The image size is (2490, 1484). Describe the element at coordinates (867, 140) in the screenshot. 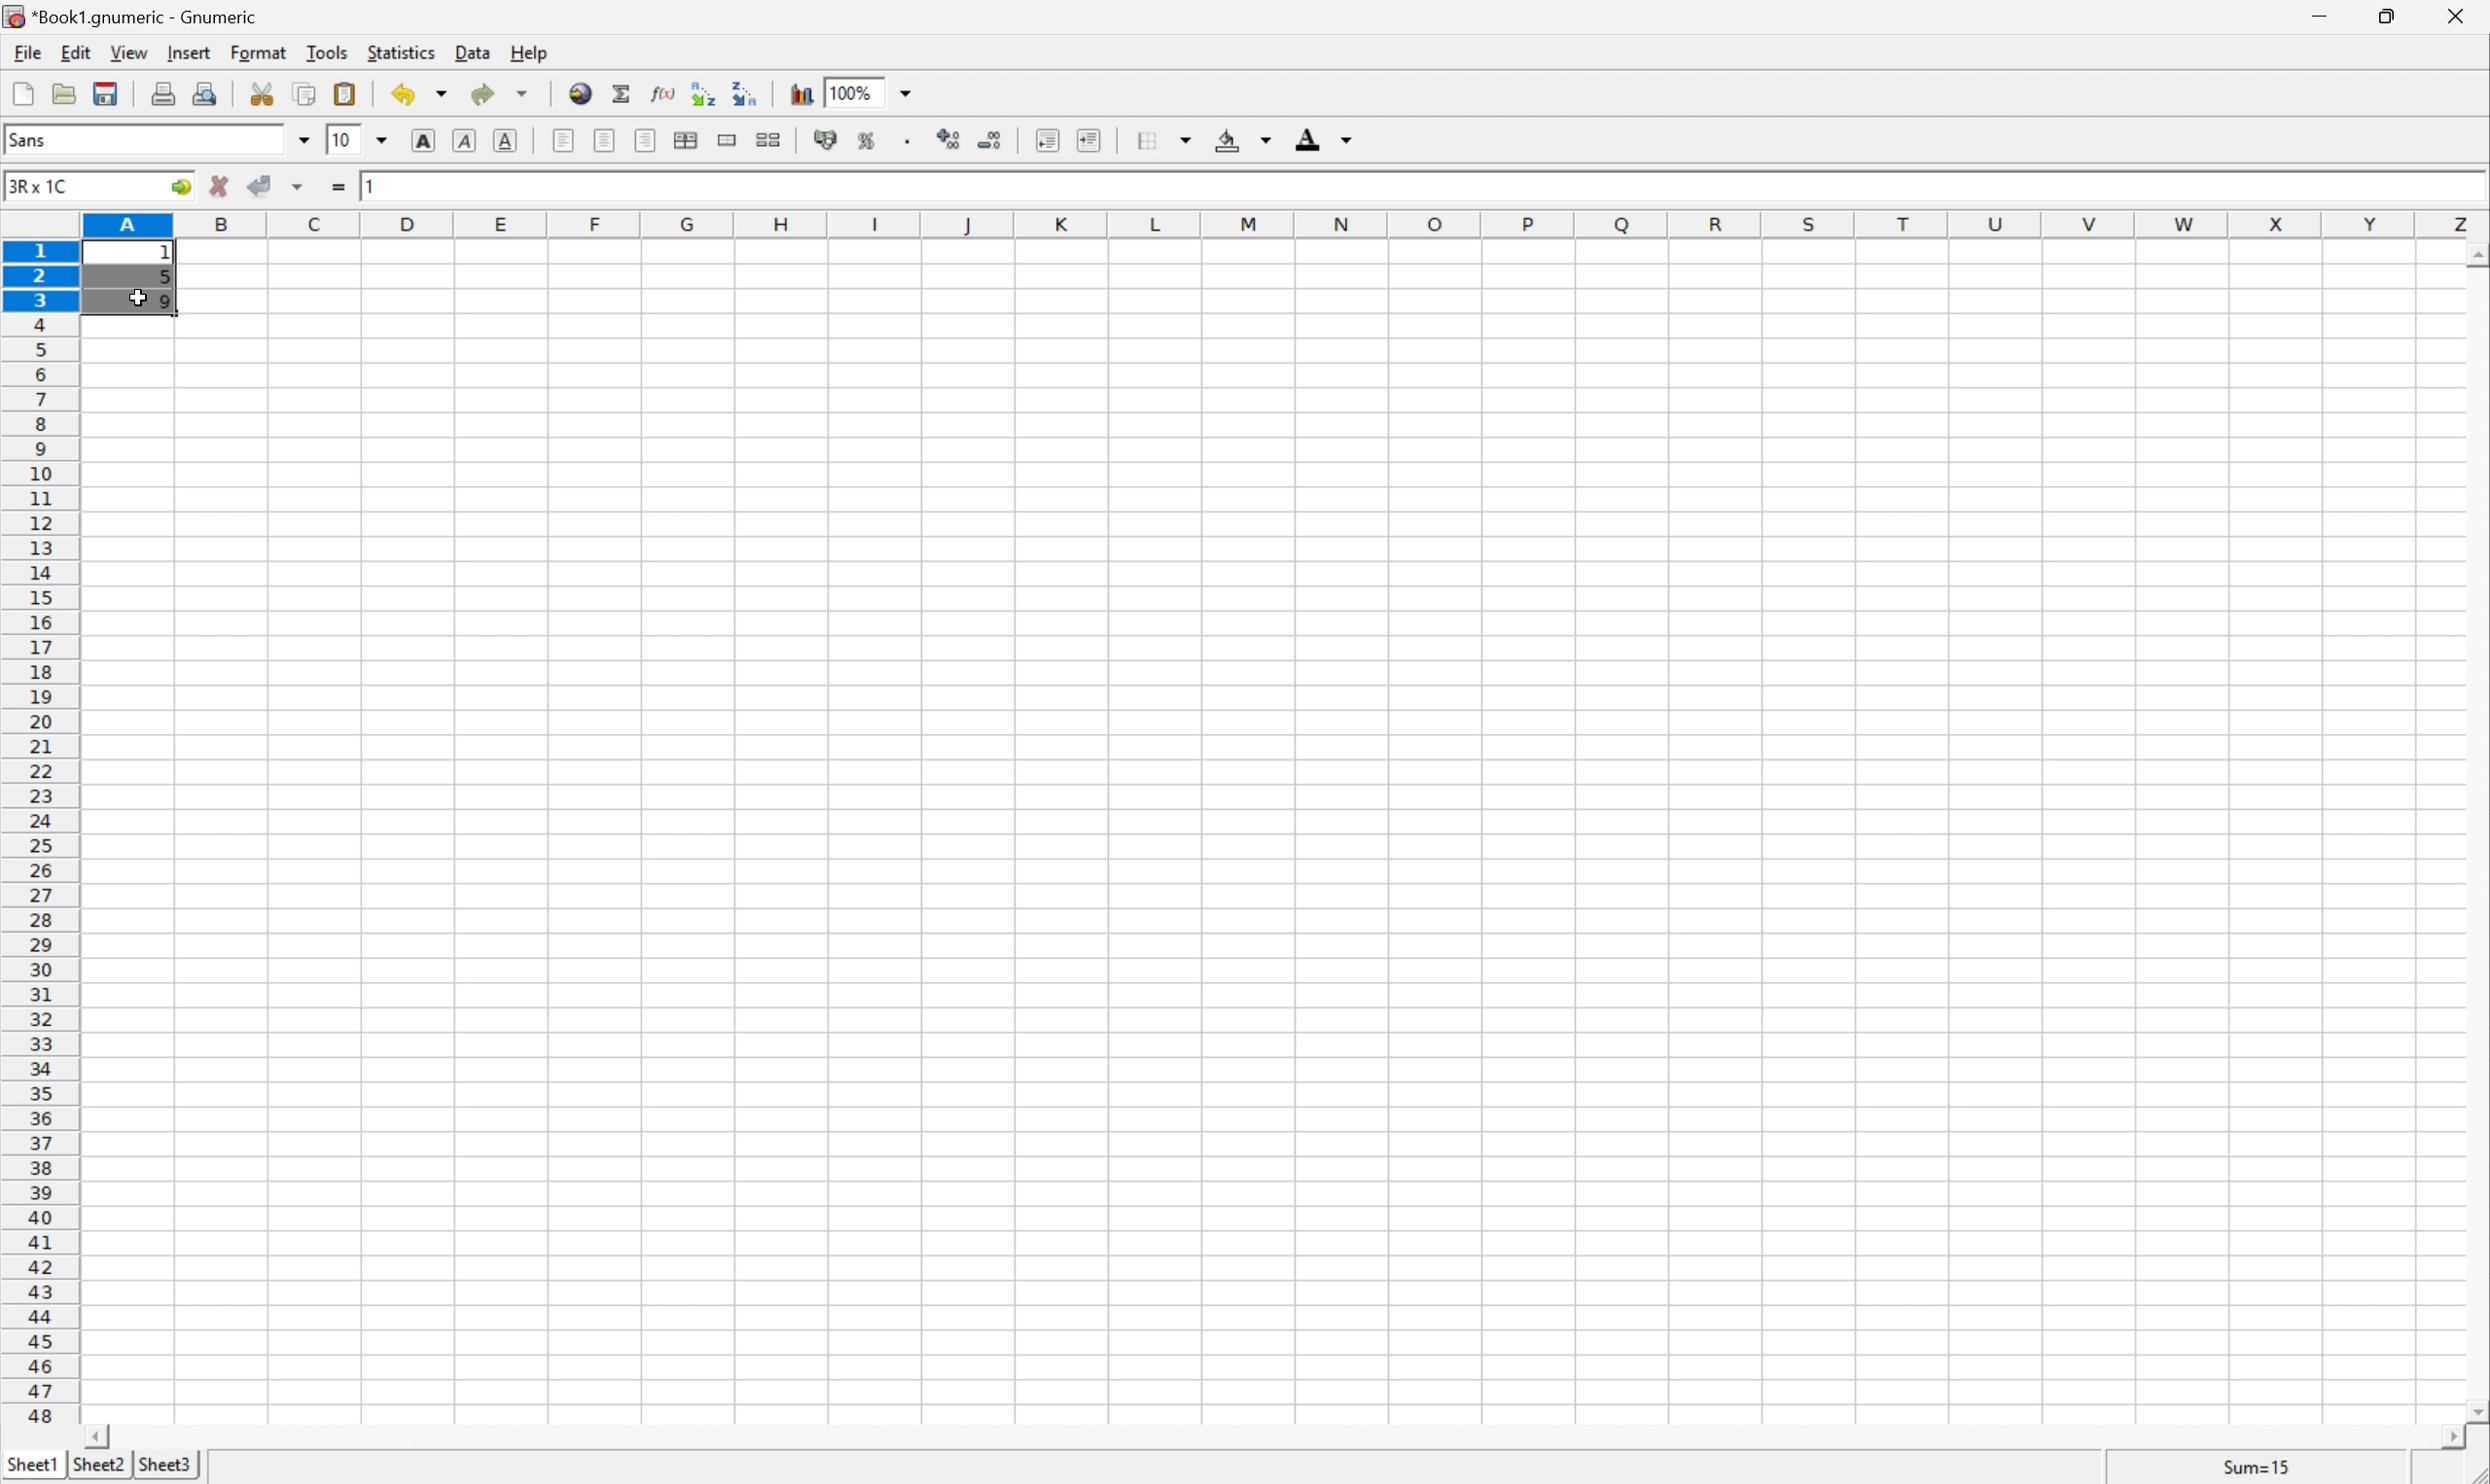

I see `format selection as percentage` at that location.